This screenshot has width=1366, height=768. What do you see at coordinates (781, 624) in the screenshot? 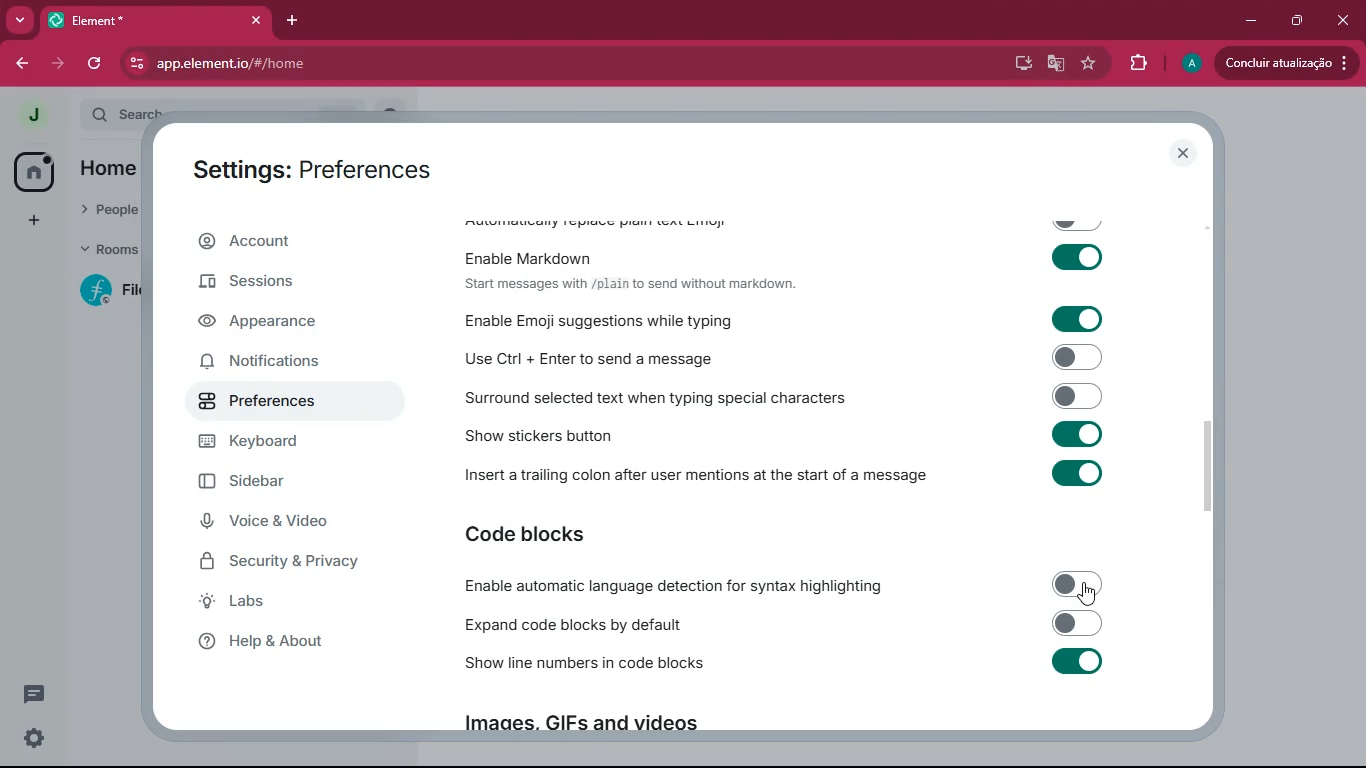
I see `Expand code blocks by default` at bounding box center [781, 624].